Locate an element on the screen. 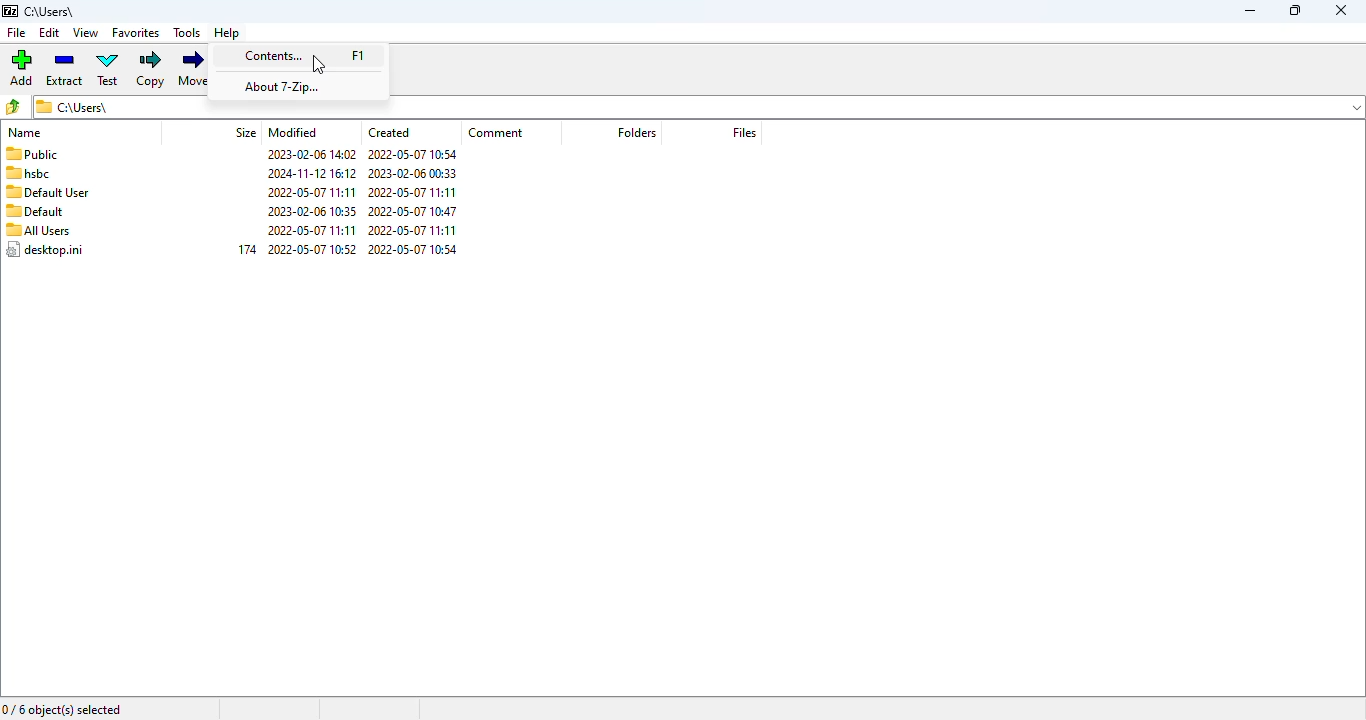  copy is located at coordinates (150, 70).